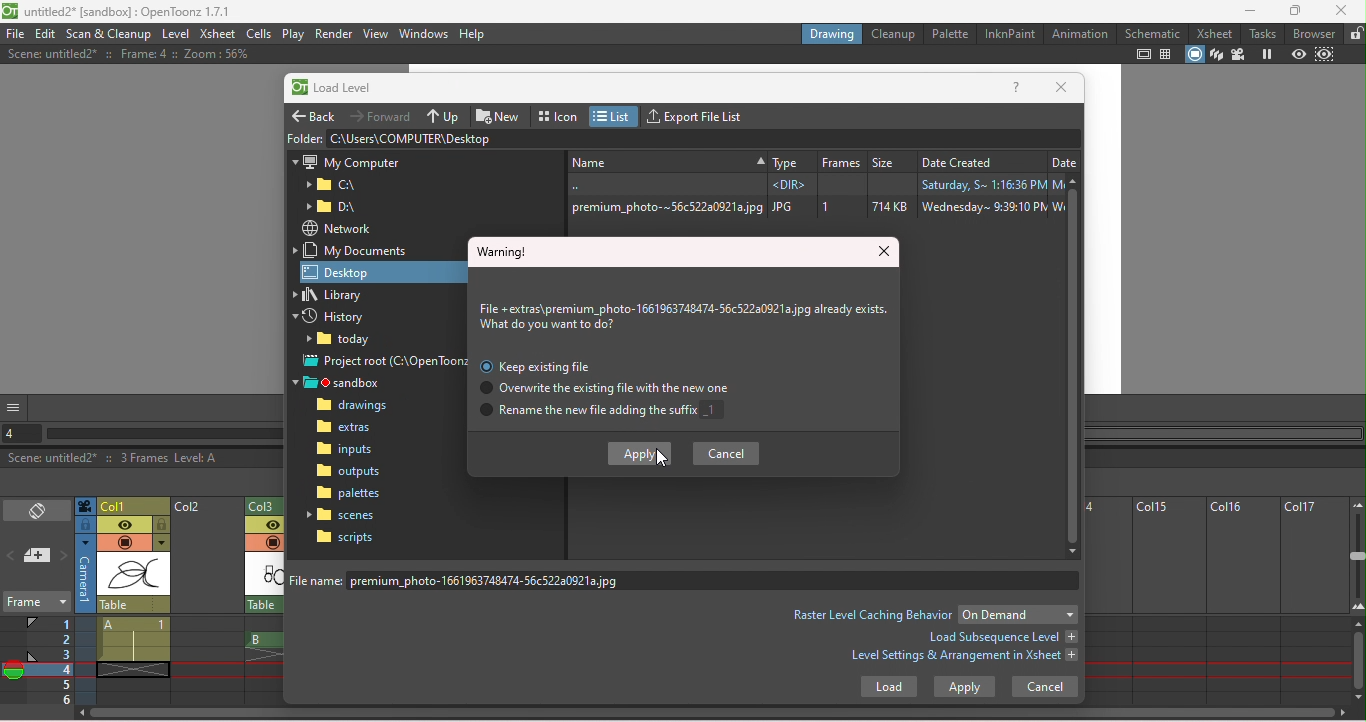  What do you see at coordinates (1358, 555) in the screenshot?
I see `zoom in/out` at bounding box center [1358, 555].